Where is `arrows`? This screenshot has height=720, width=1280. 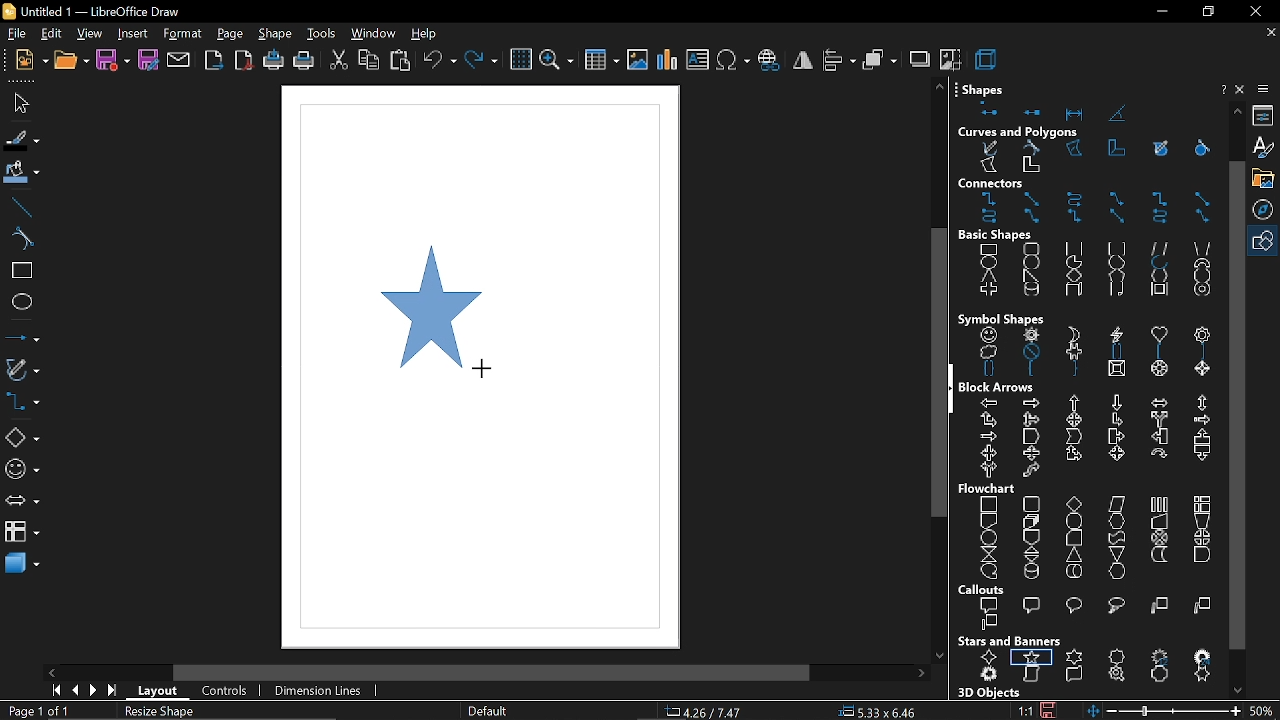
arrows is located at coordinates (22, 503).